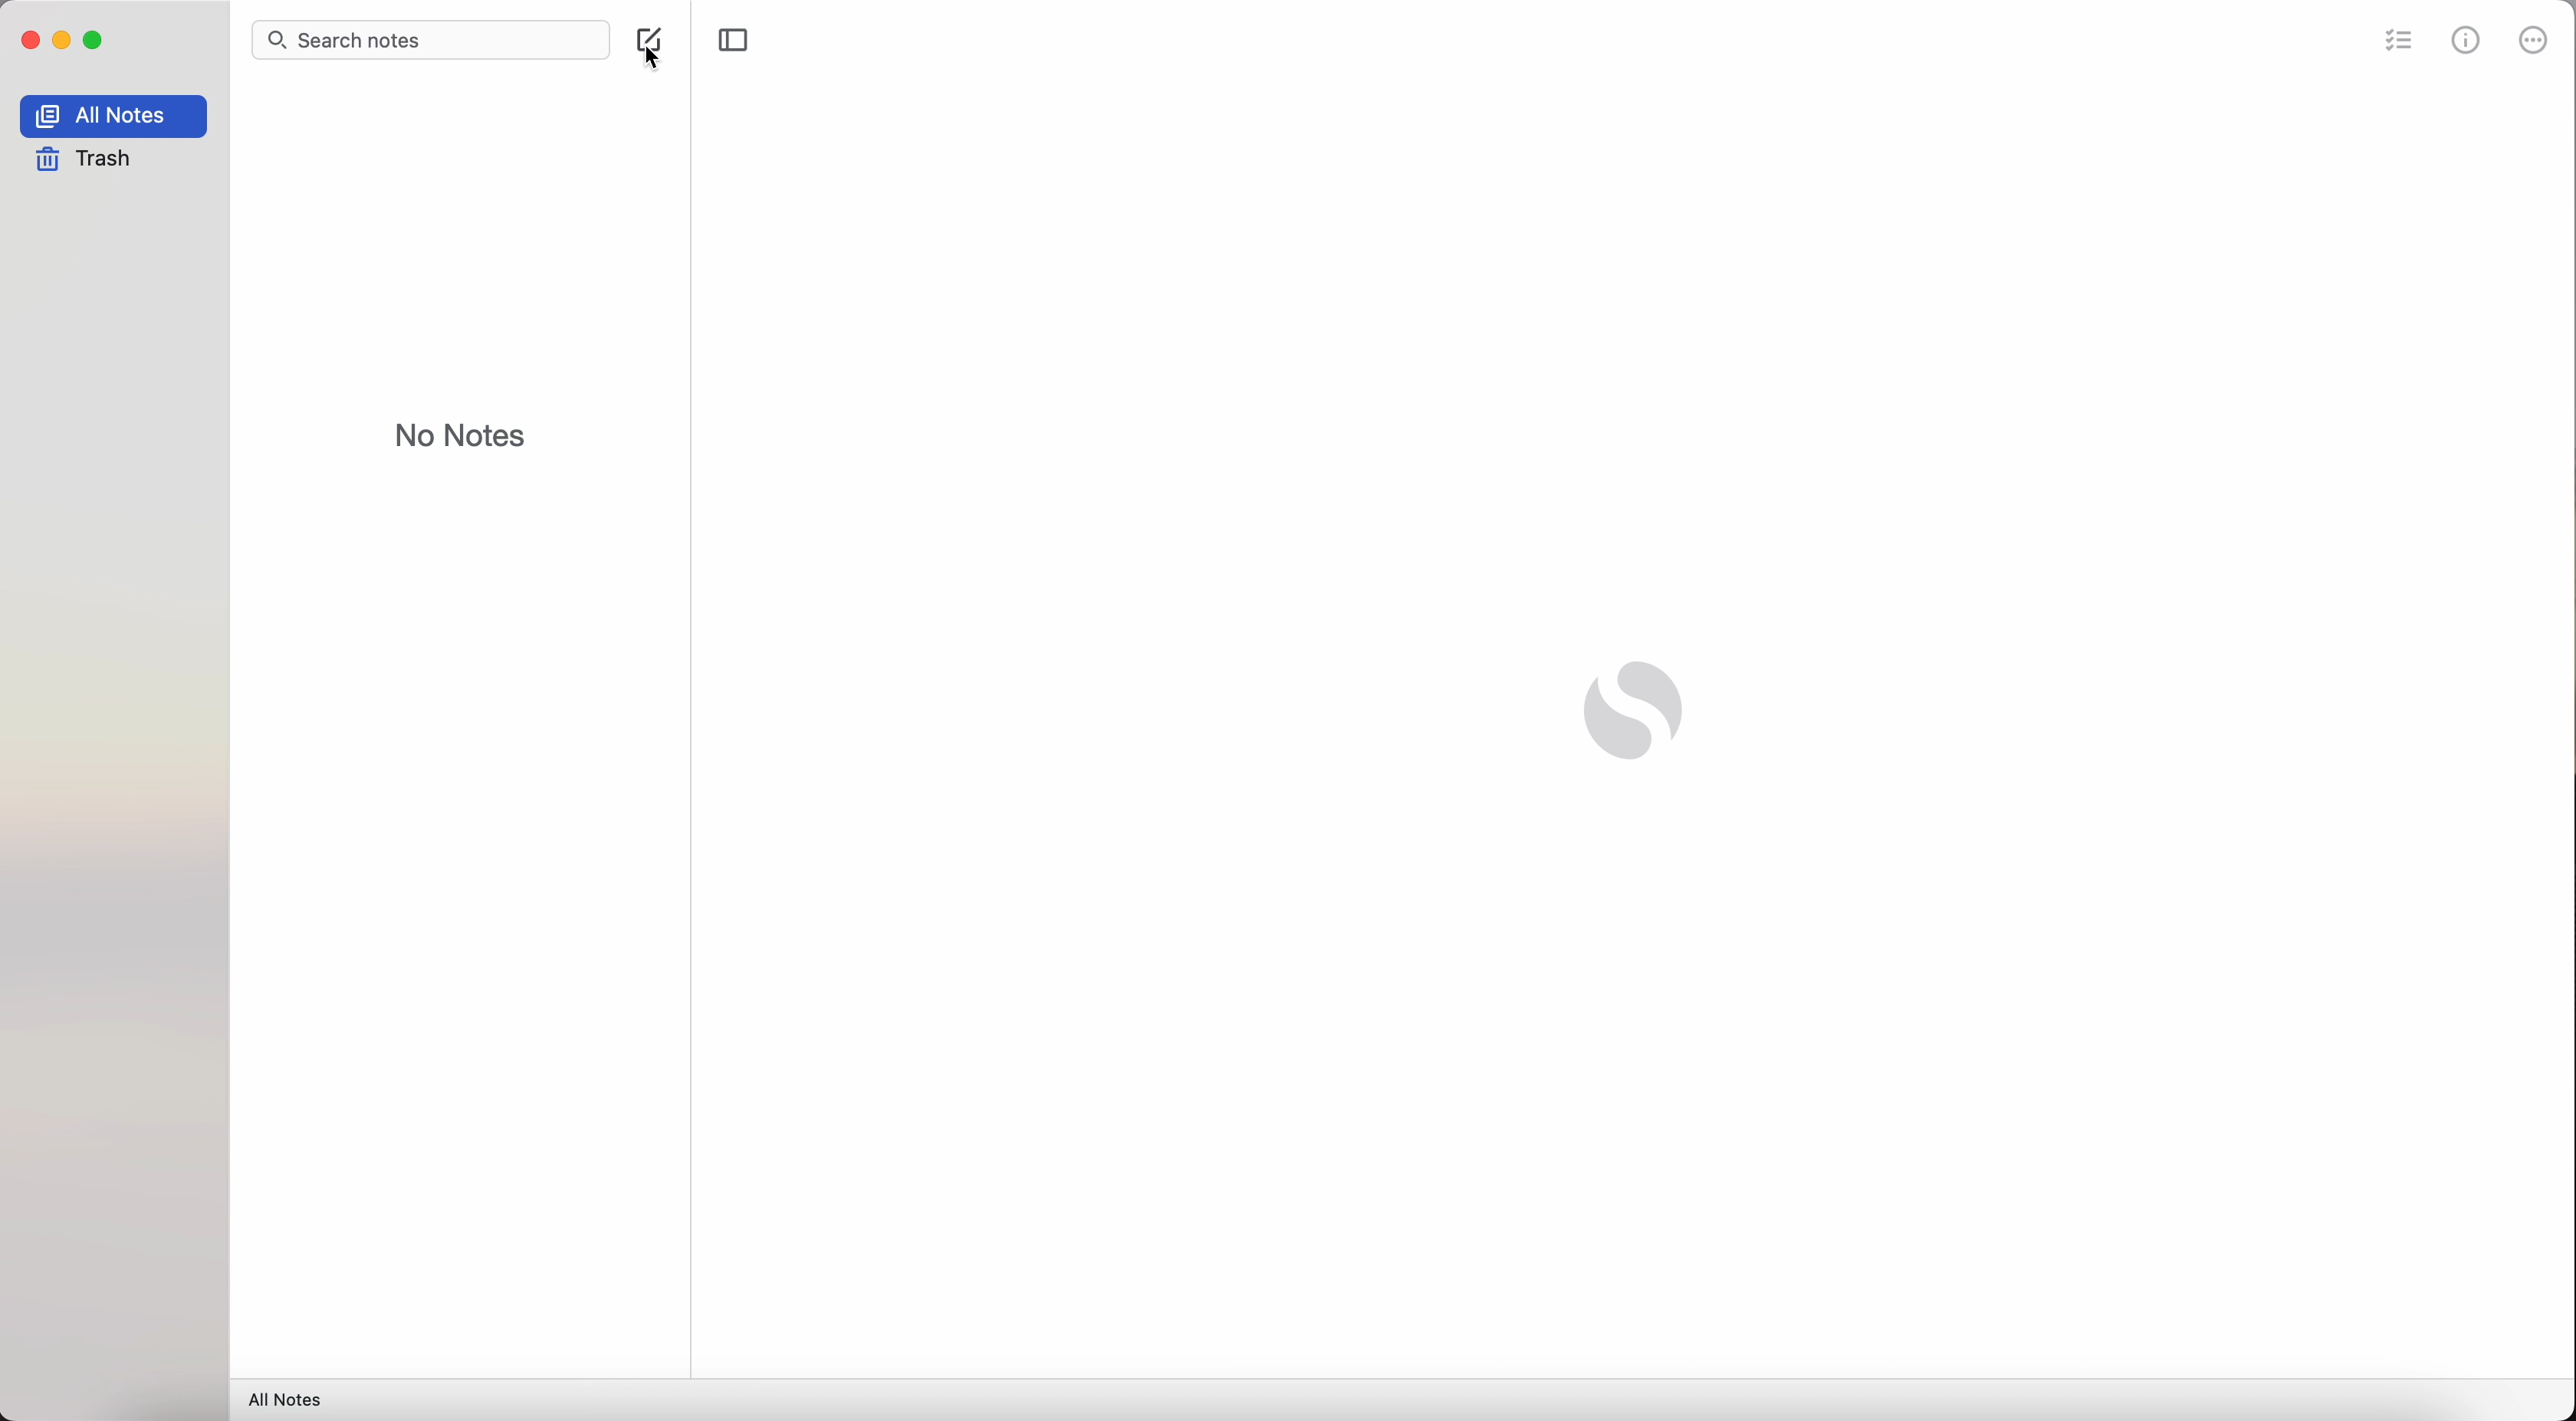 This screenshot has width=2576, height=1421. I want to click on minimize, so click(63, 42).